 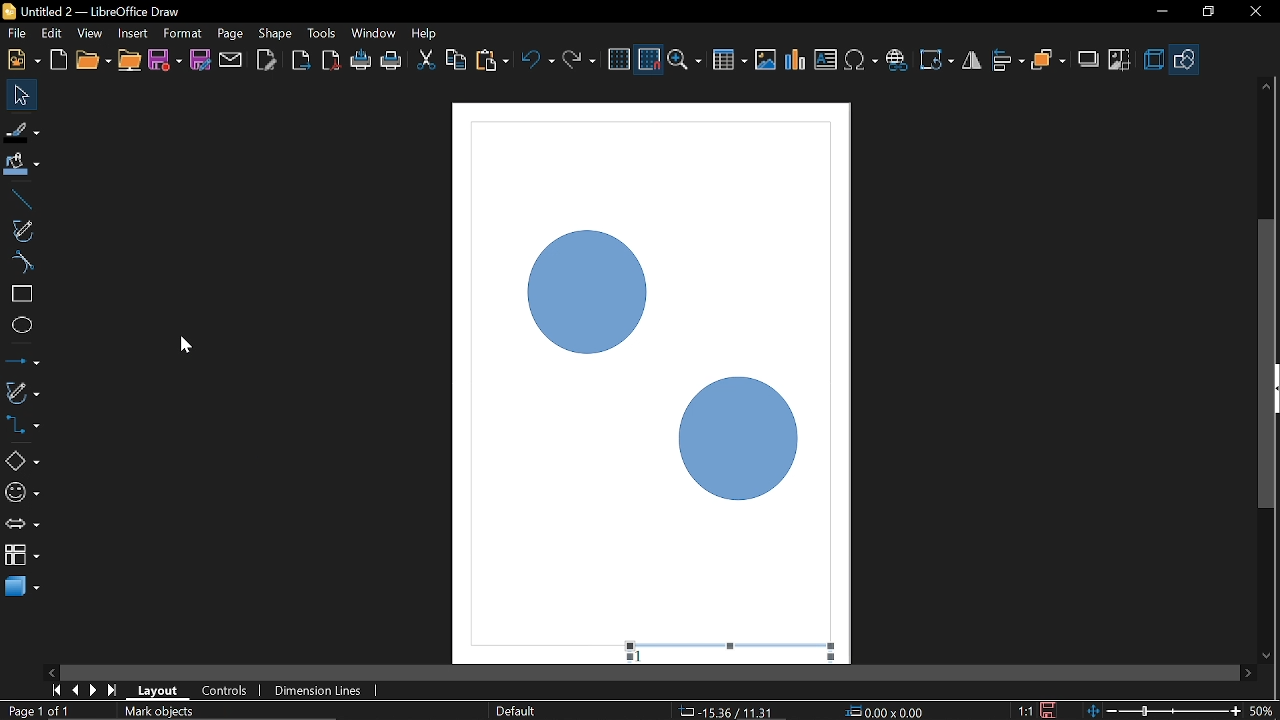 What do you see at coordinates (426, 33) in the screenshot?
I see `Help` at bounding box center [426, 33].